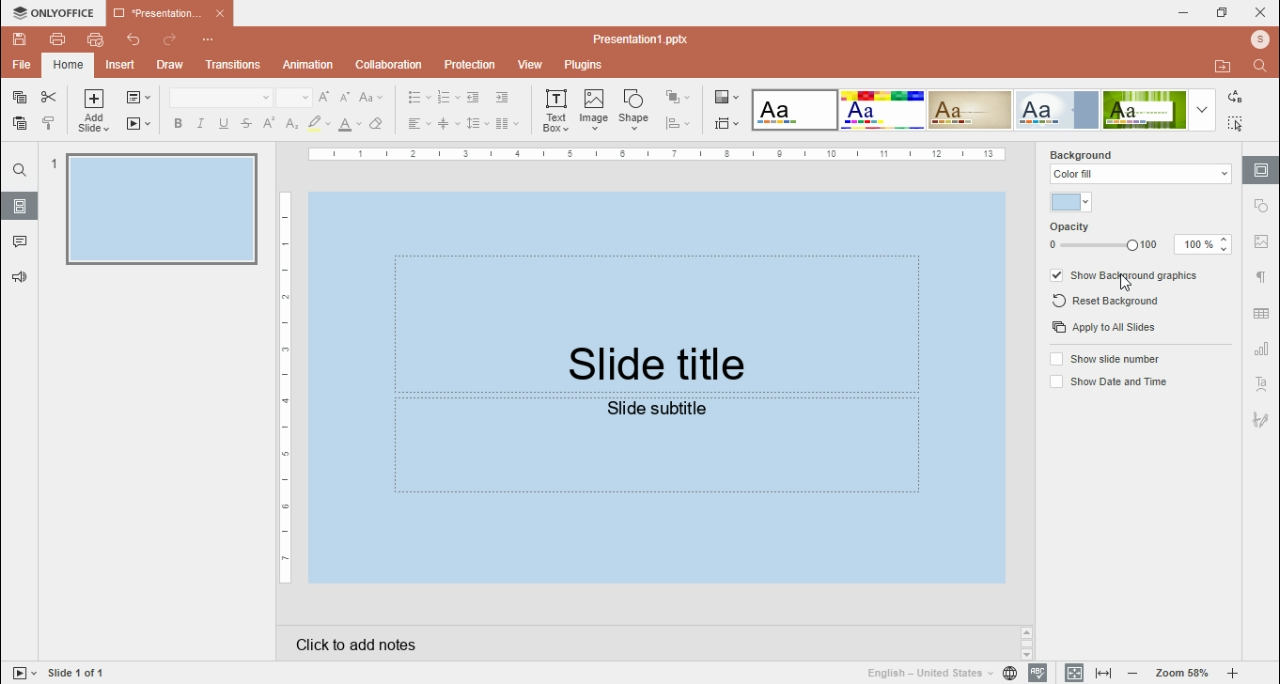 Image resolution: width=1280 pixels, height=684 pixels. Describe the element at coordinates (20, 38) in the screenshot. I see `save` at that location.